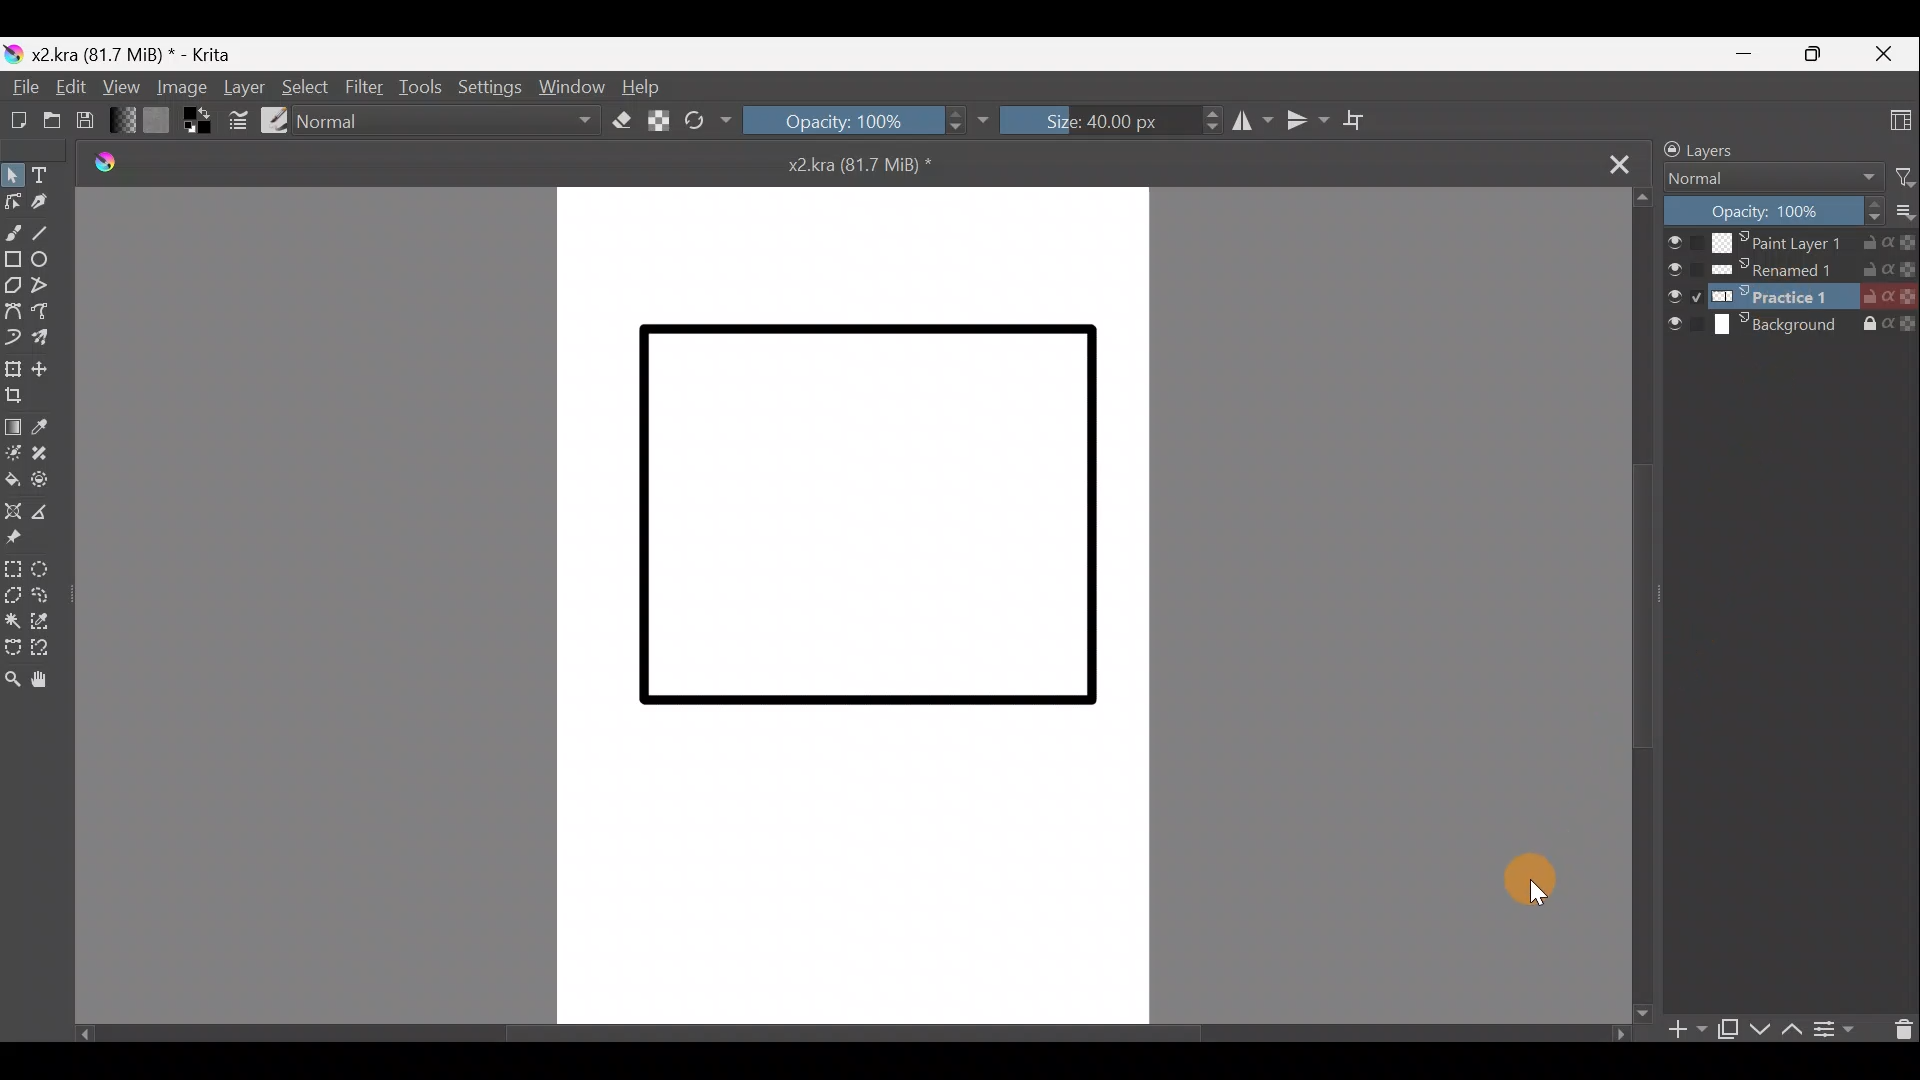 The height and width of the screenshot is (1080, 1920). Describe the element at coordinates (13, 52) in the screenshot. I see `Krita logo` at that location.